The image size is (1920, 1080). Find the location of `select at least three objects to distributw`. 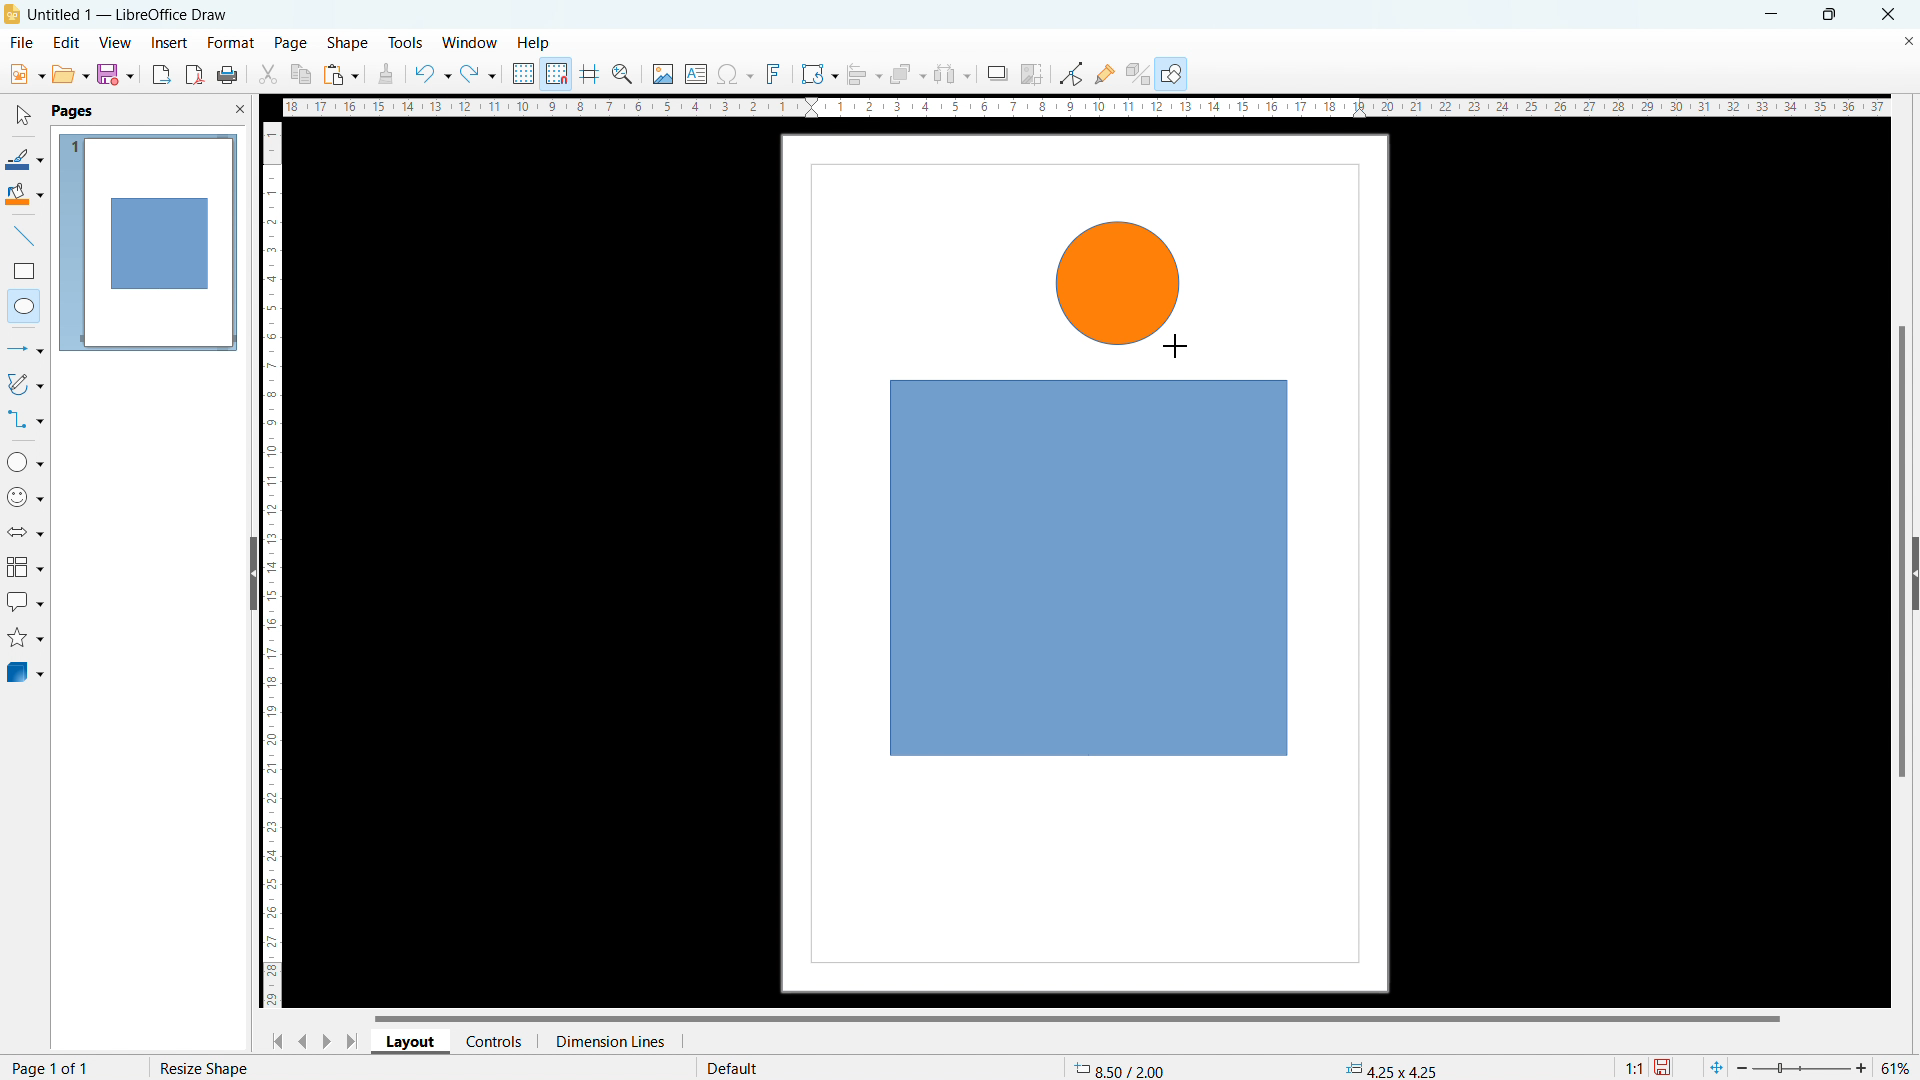

select at least three objects to distributw is located at coordinates (951, 75).